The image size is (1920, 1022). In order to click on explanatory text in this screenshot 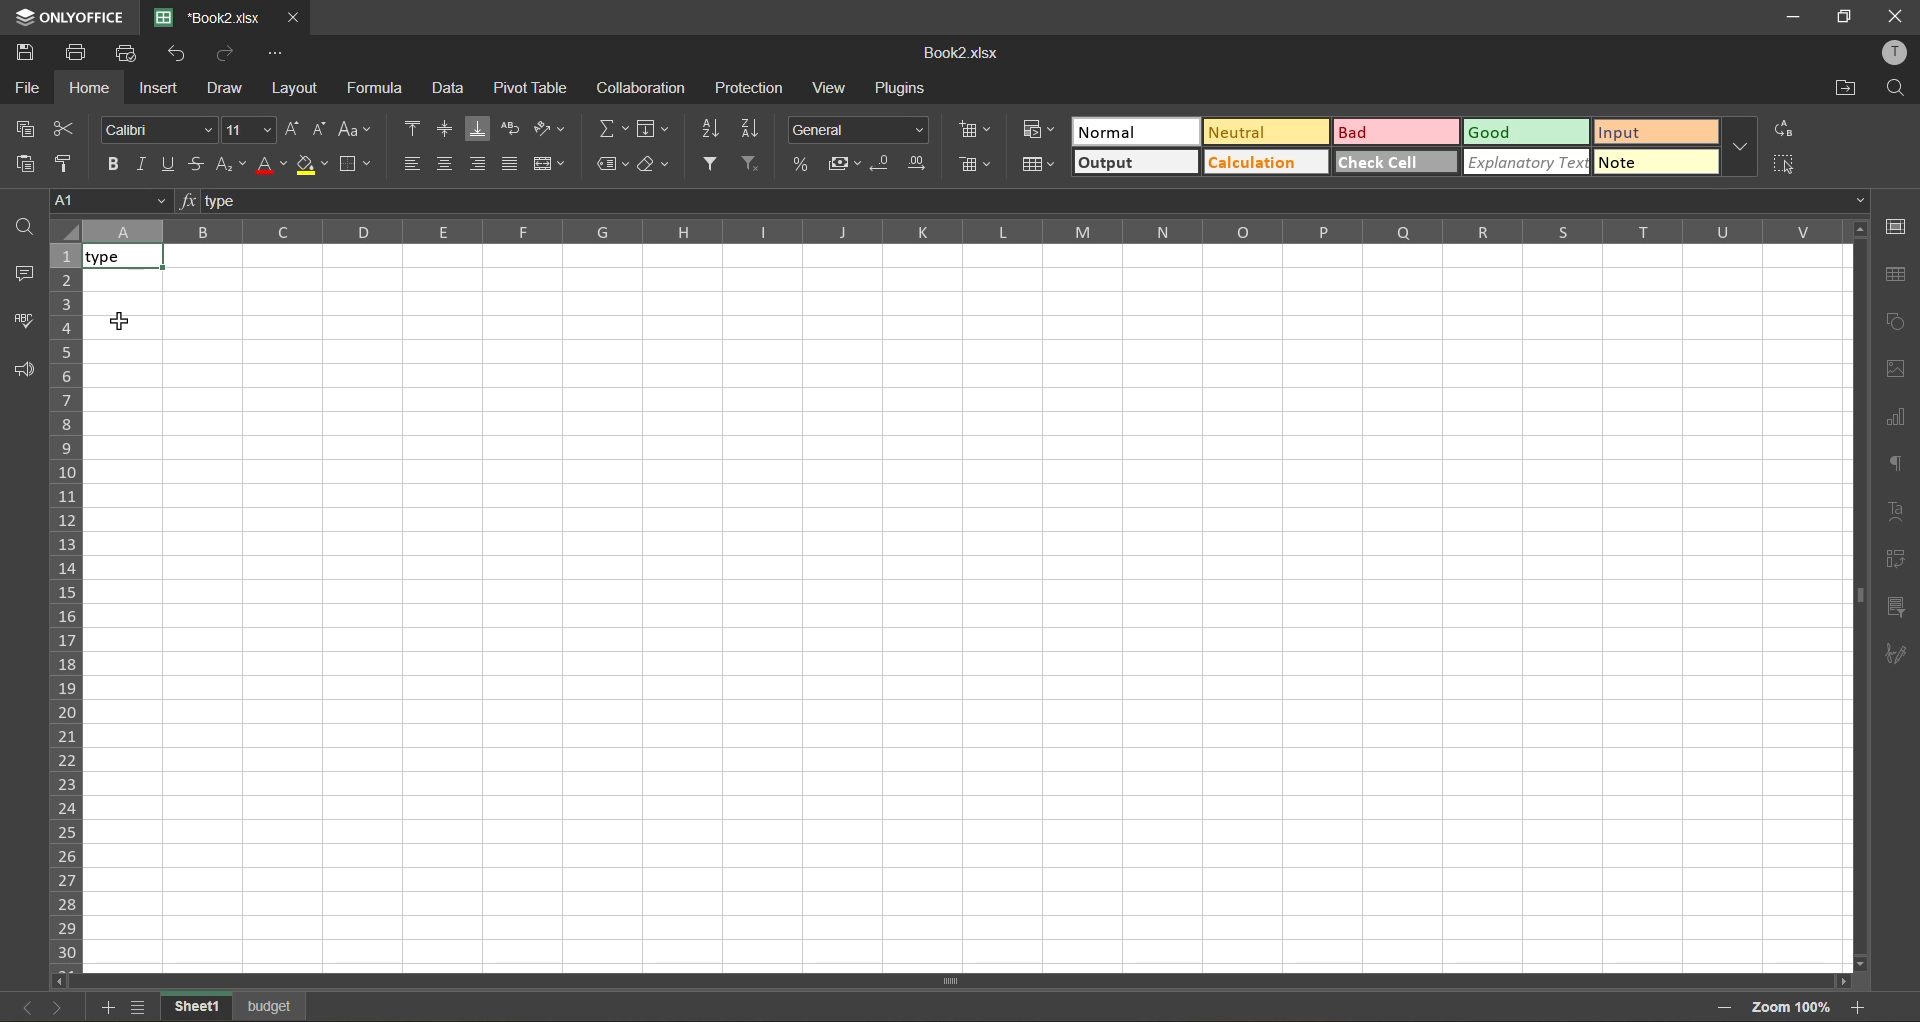, I will do `click(1529, 162)`.